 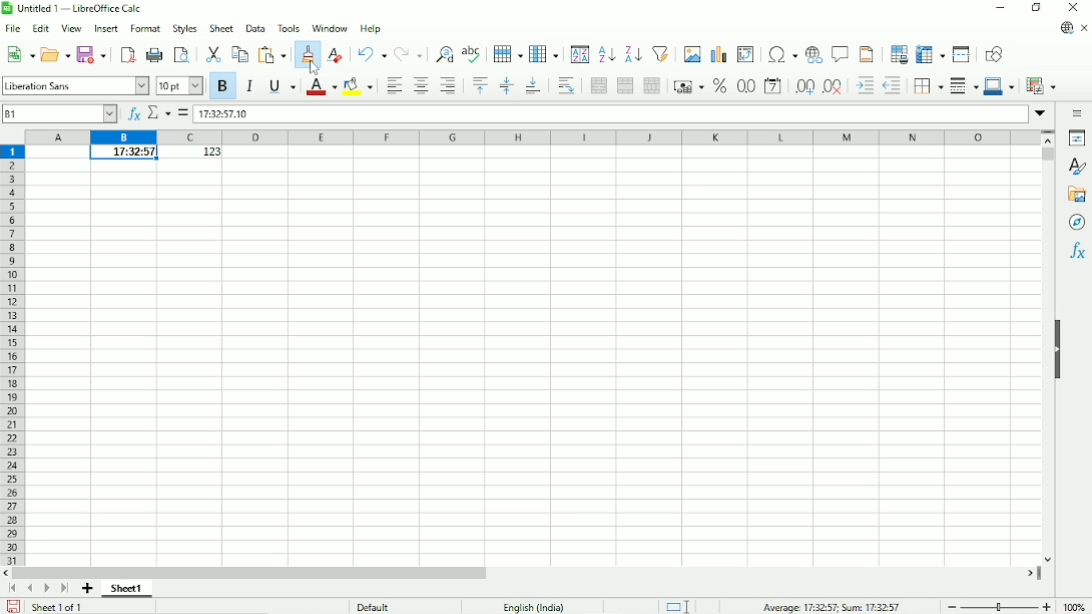 I want to click on Add sheet, so click(x=87, y=589).